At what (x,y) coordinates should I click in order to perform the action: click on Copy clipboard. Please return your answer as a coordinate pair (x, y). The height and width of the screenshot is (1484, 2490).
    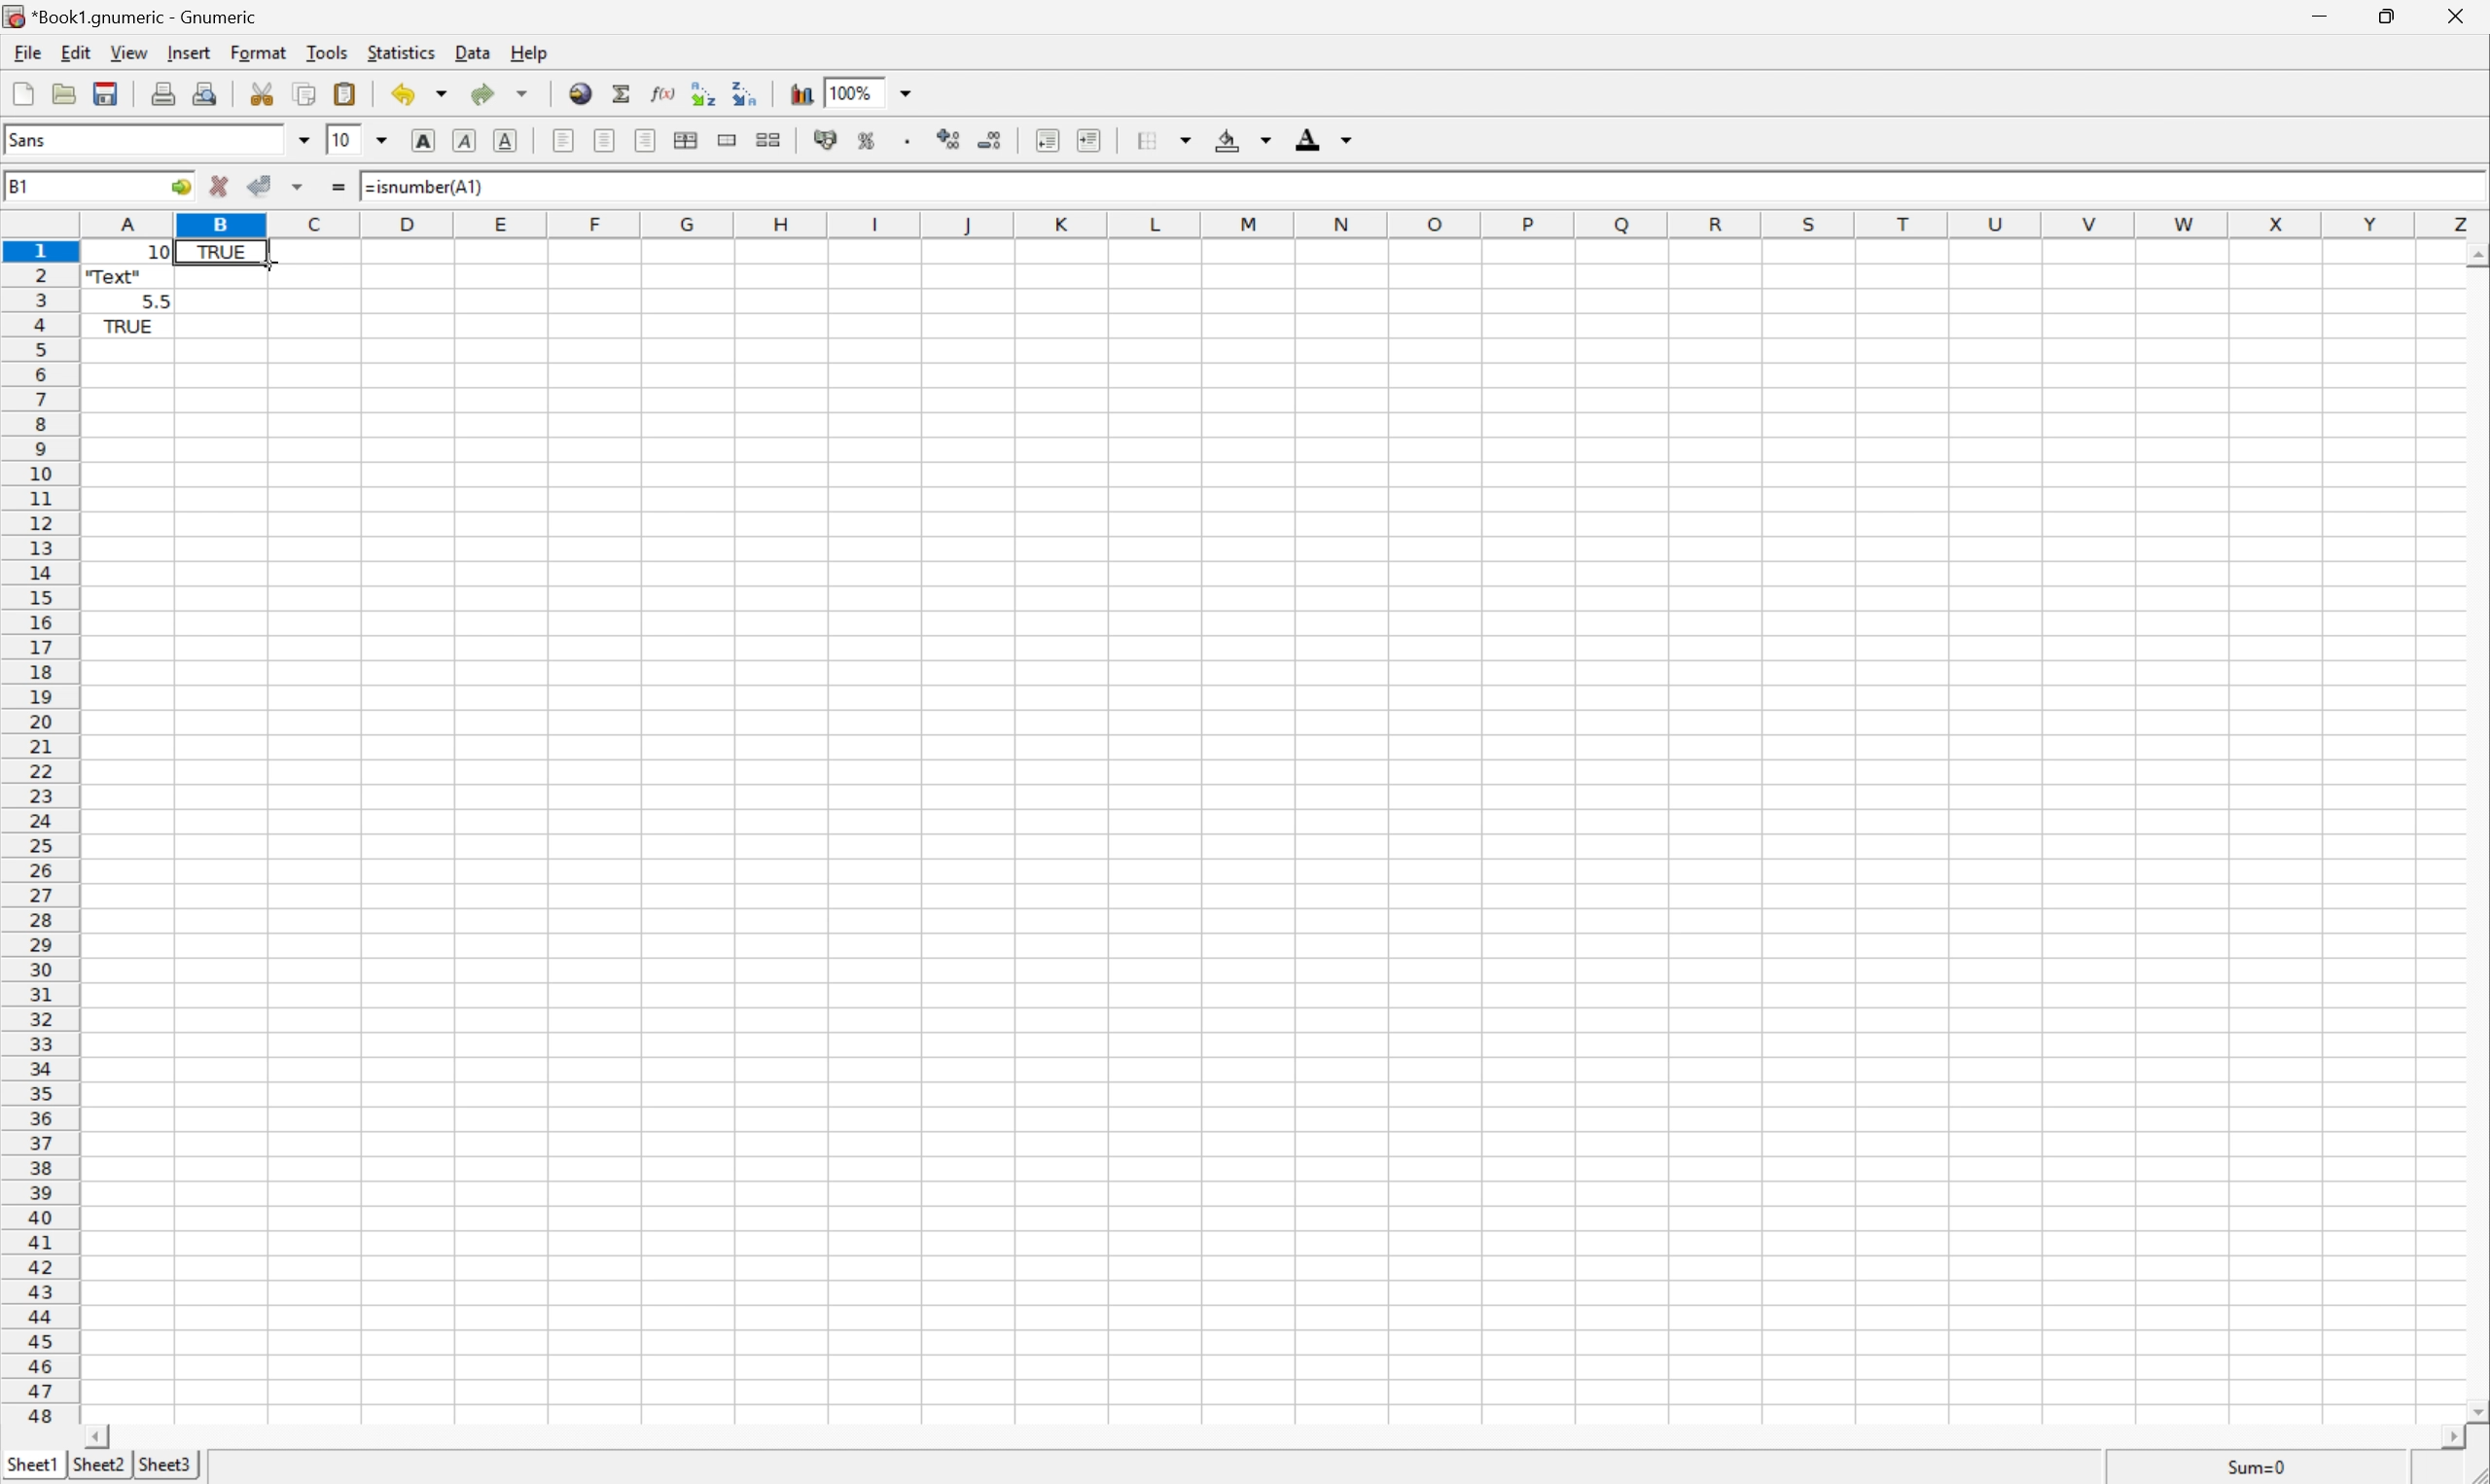
    Looking at the image, I should click on (305, 94).